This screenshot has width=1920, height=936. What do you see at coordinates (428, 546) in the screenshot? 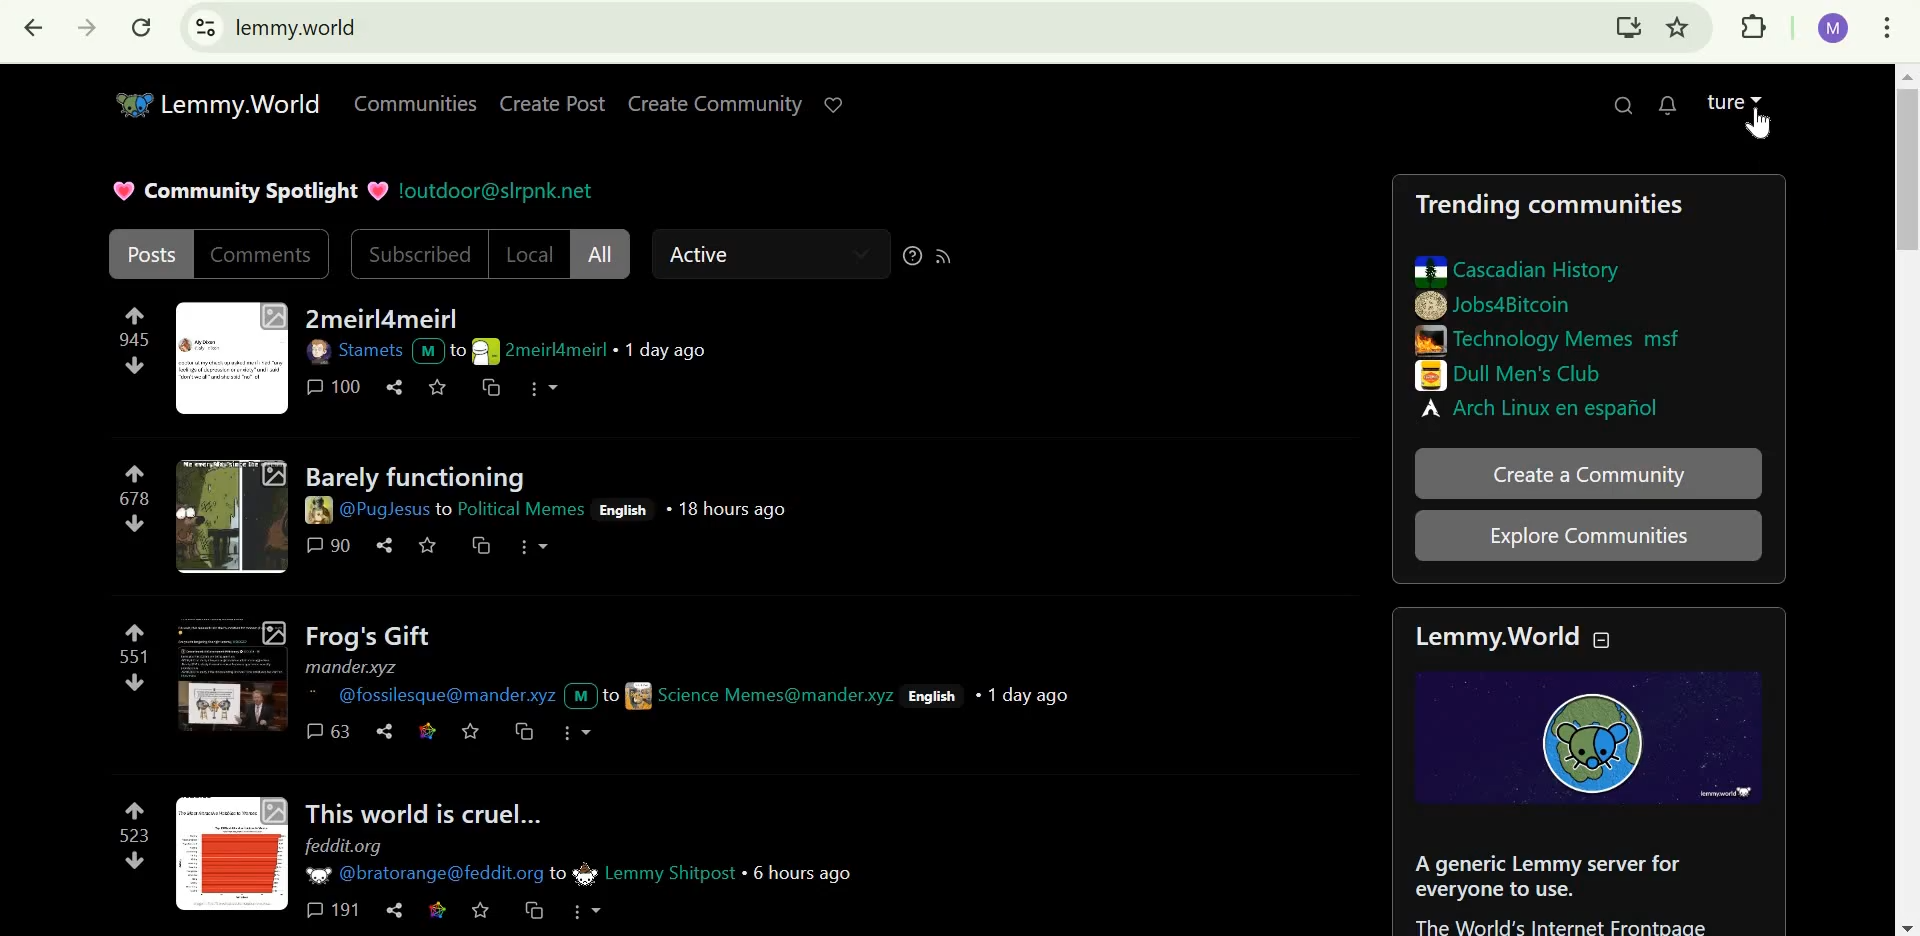
I see `save` at bounding box center [428, 546].